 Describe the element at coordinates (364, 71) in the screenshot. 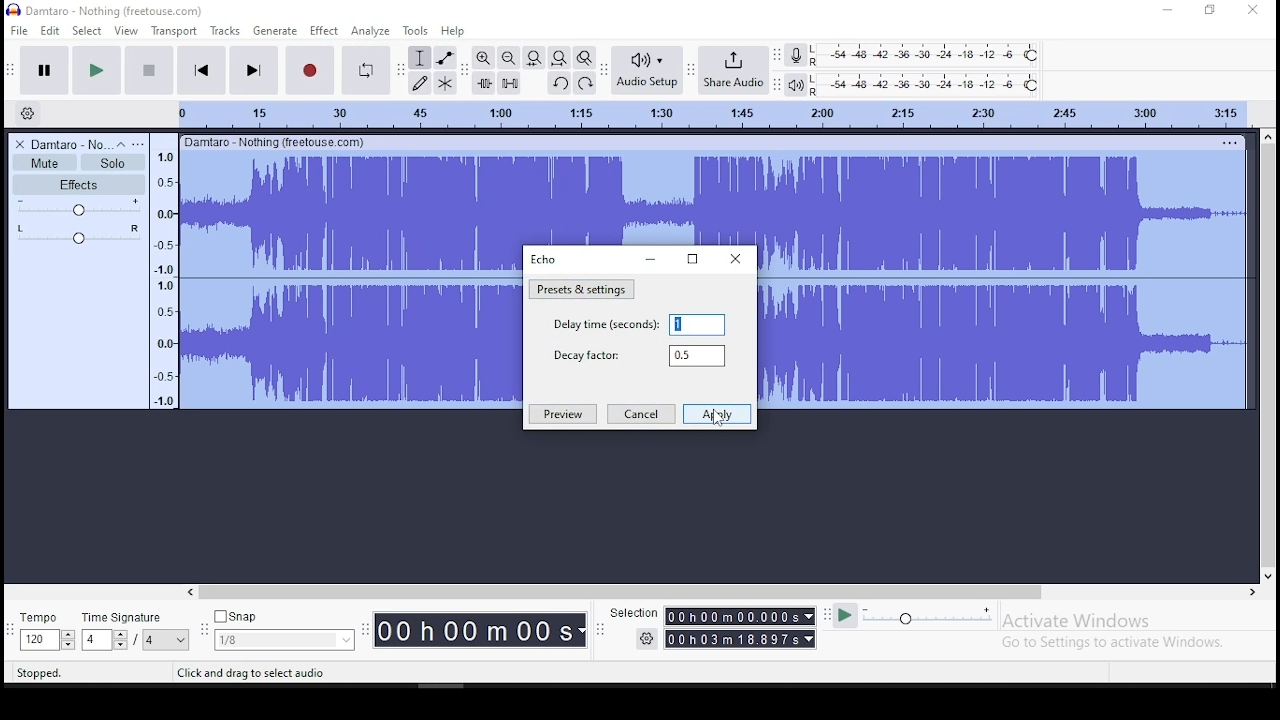

I see `enable looping` at that location.